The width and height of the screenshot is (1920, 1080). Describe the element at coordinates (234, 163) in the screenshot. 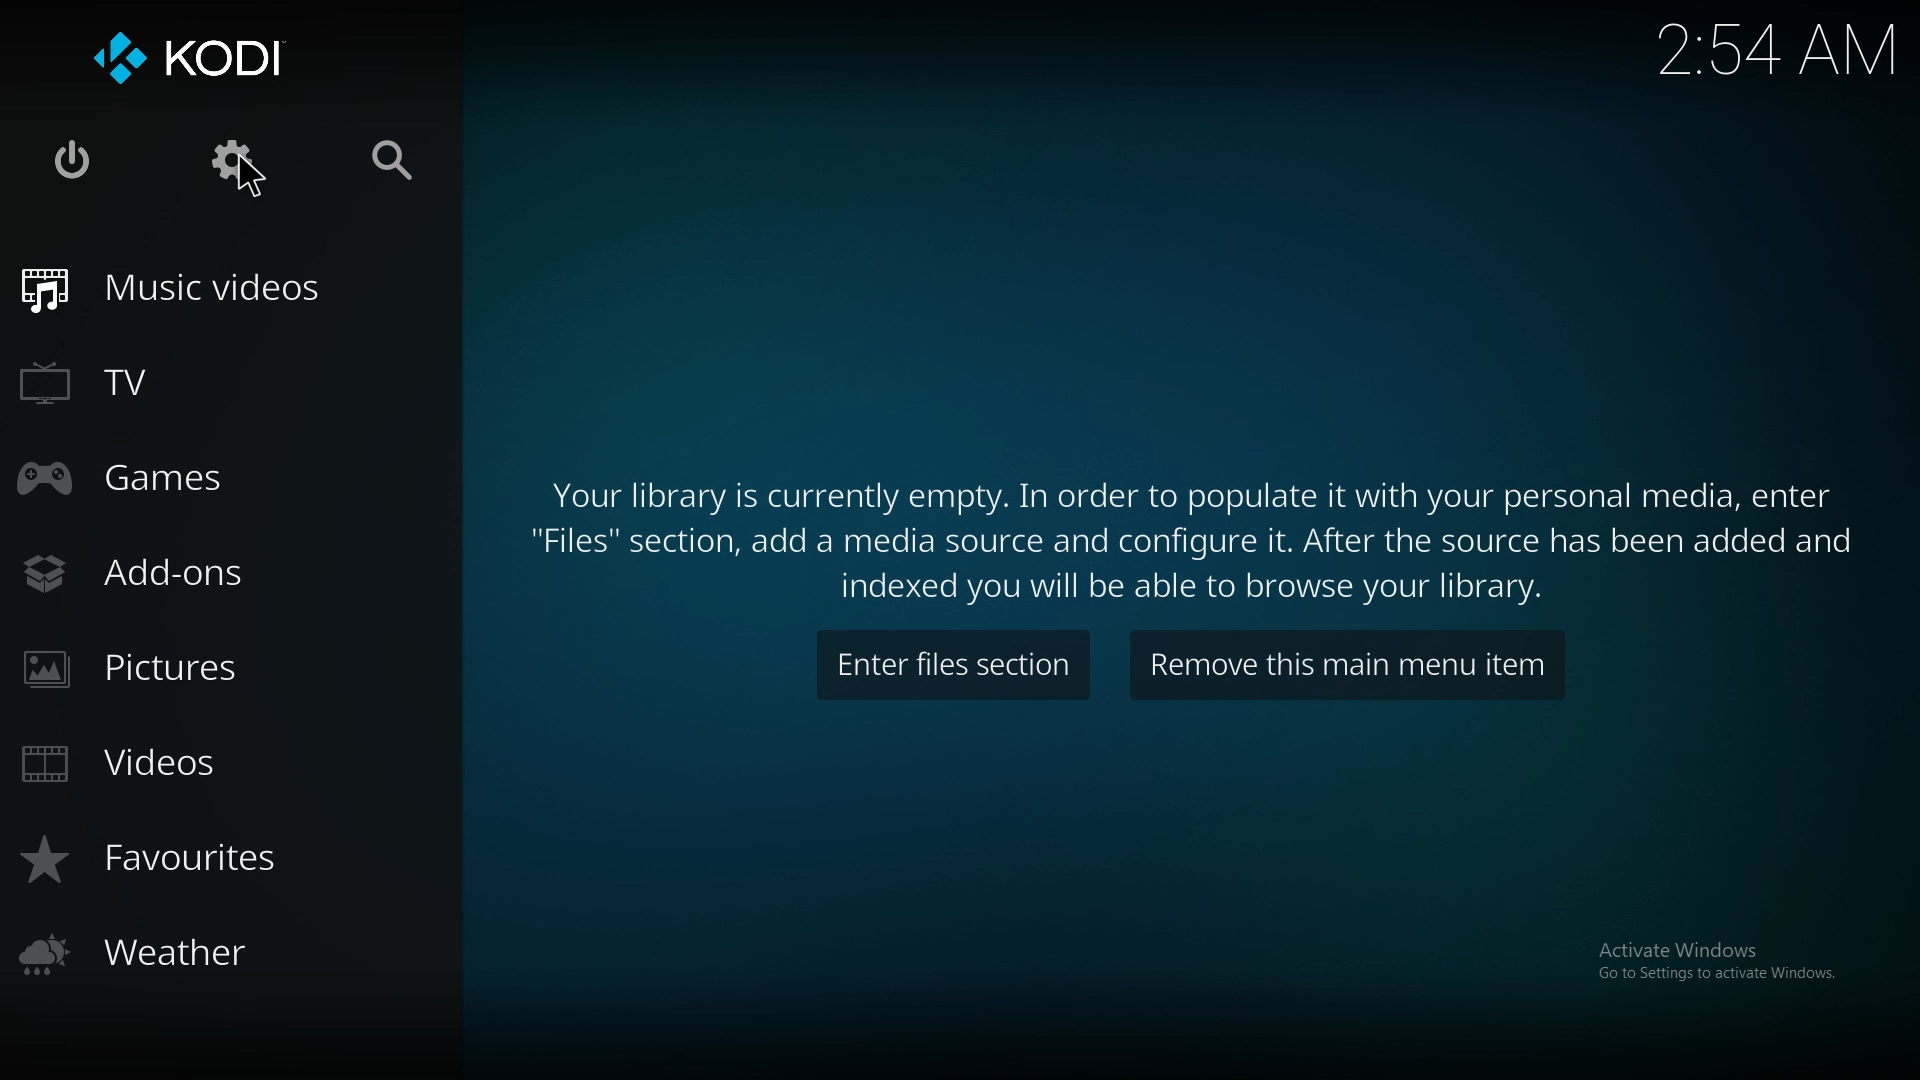

I see `settings` at that location.